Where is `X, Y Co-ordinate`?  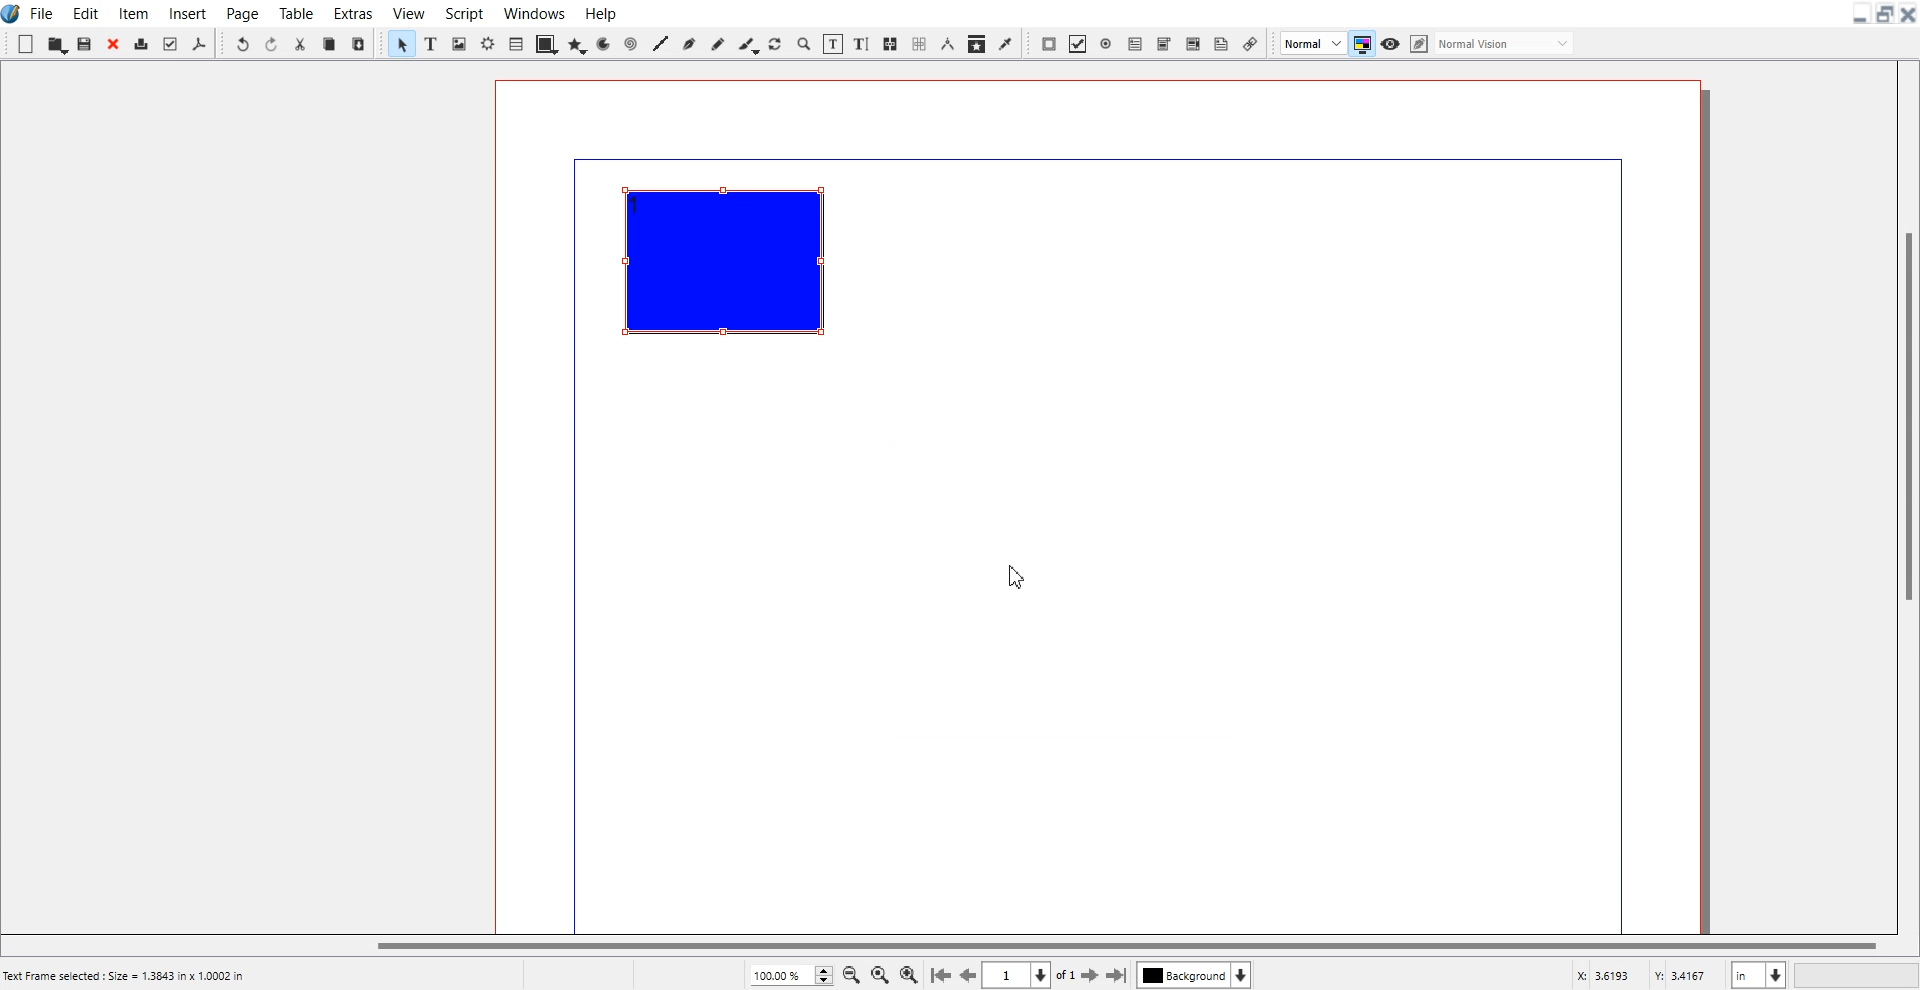 X, Y Co-ordinate is located at coordinates (1644, 975).